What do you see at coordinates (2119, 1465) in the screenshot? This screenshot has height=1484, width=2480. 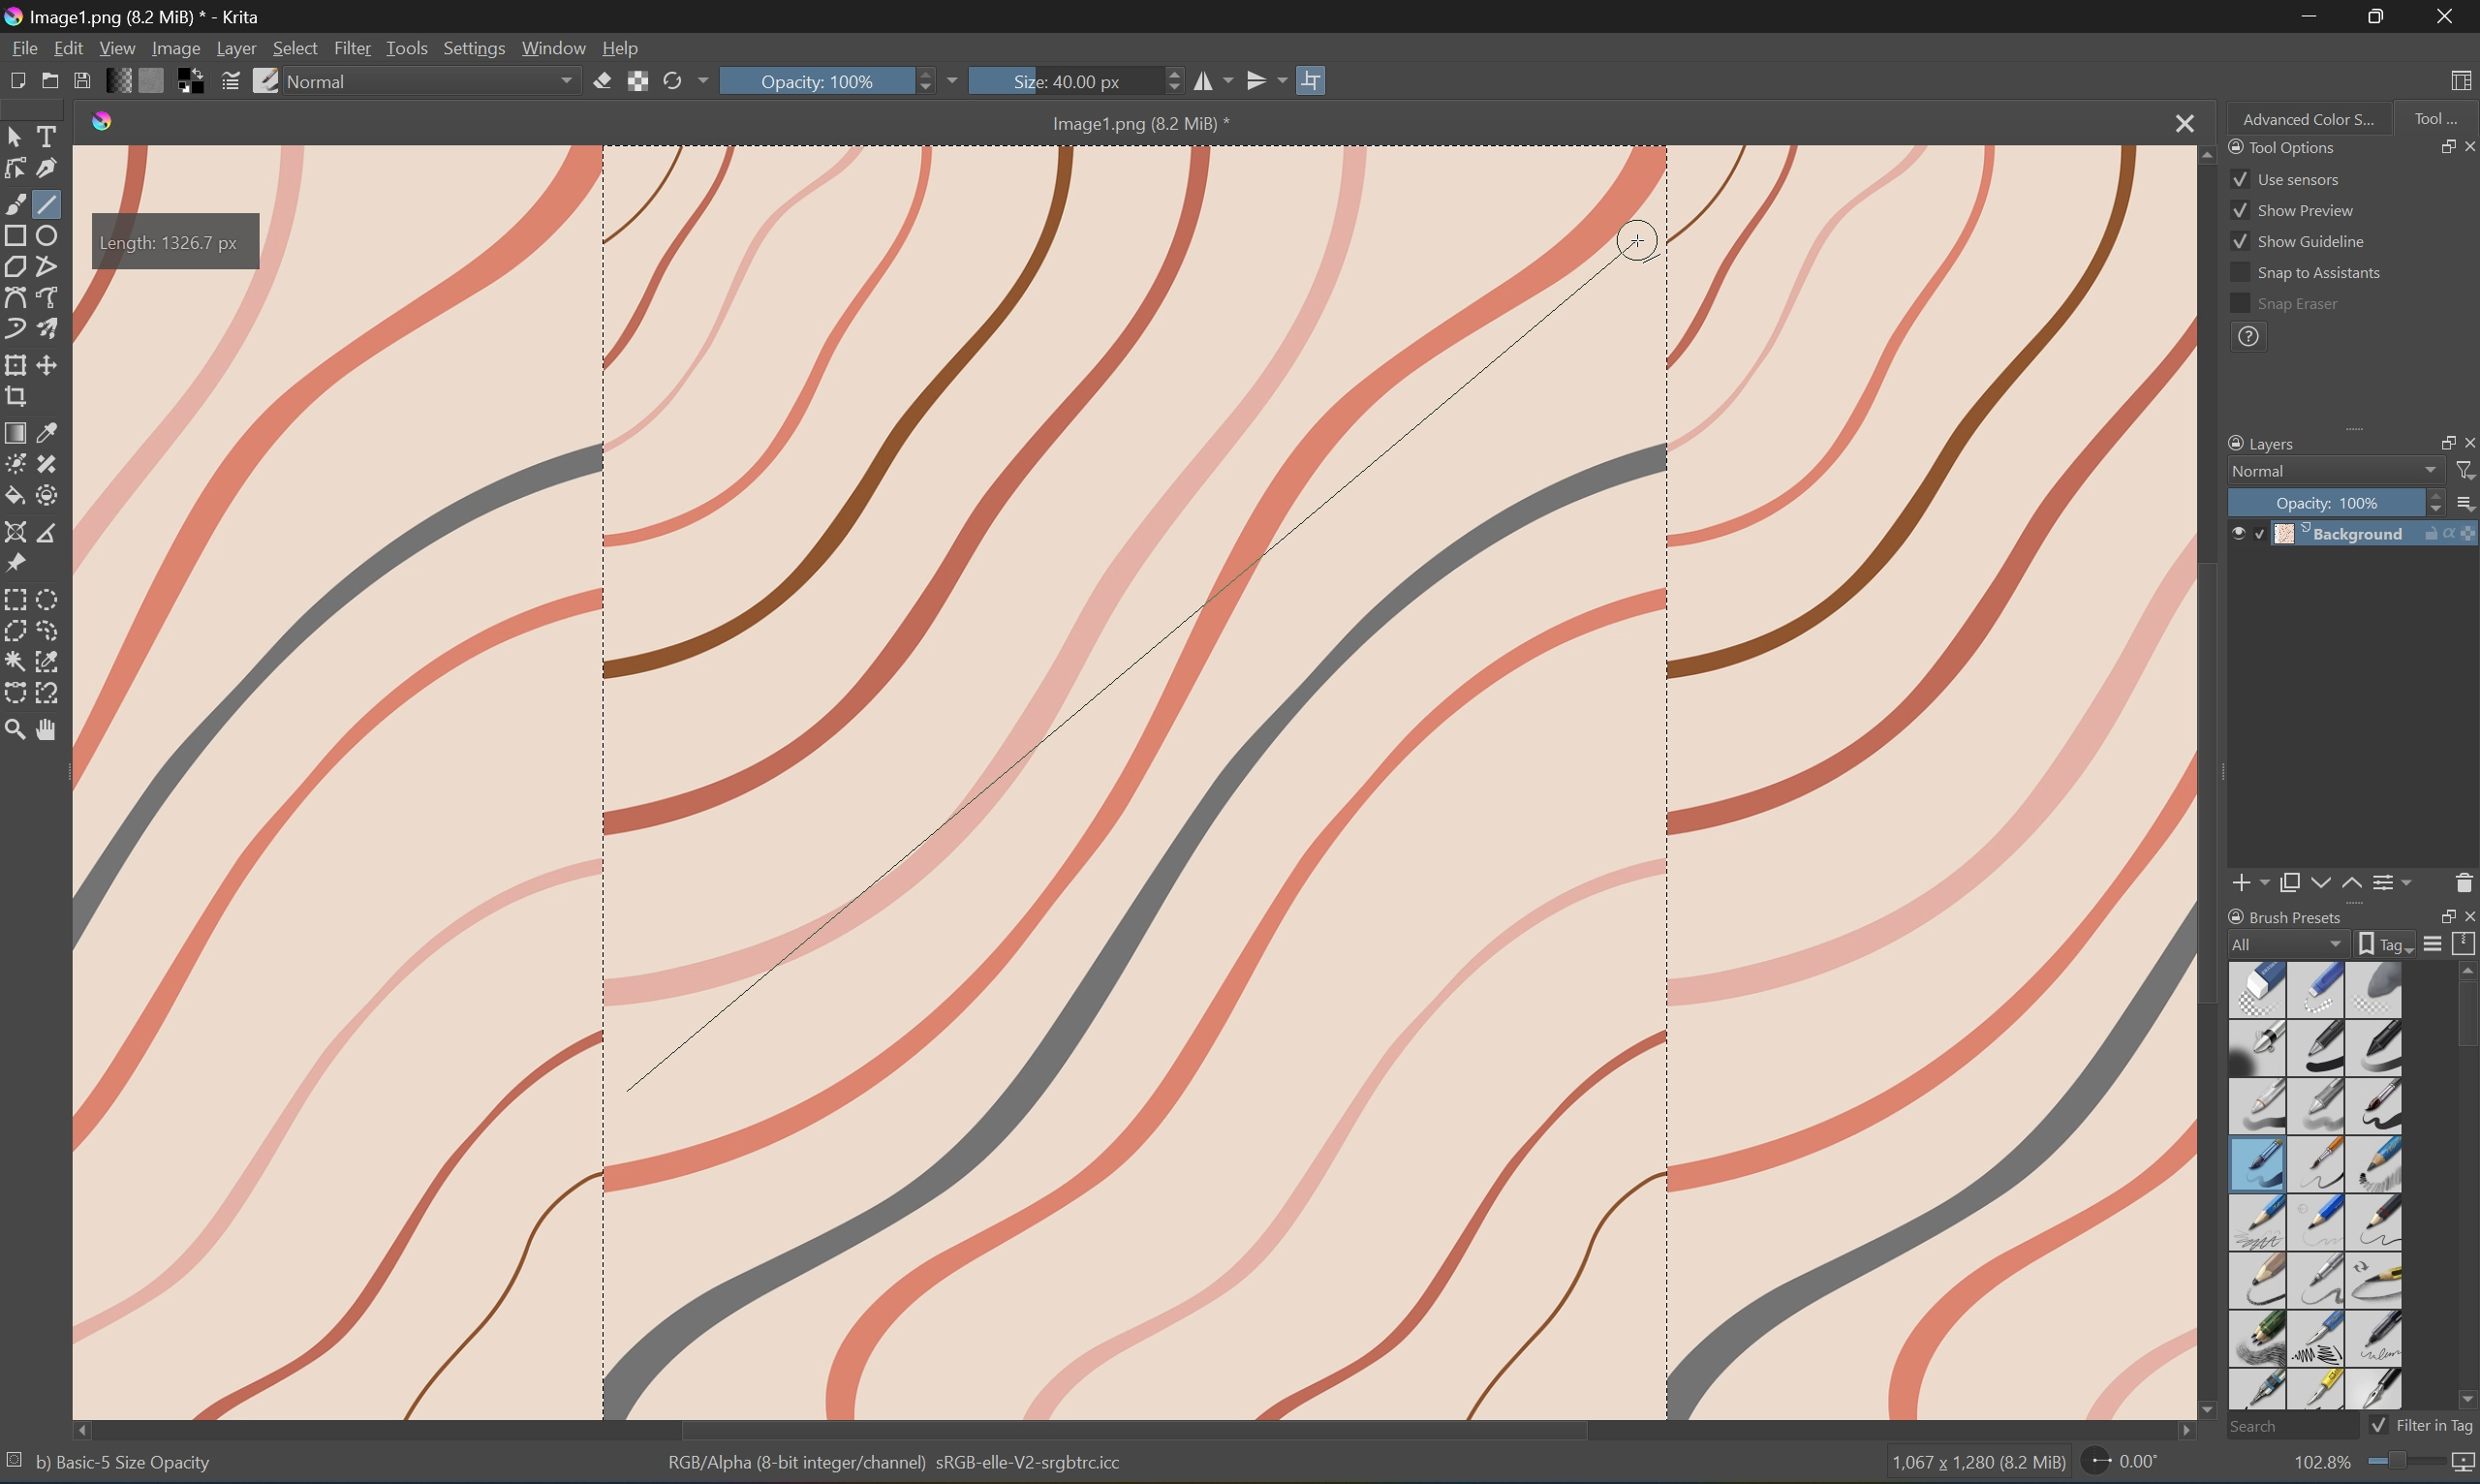 I see `0.00°` at bounding box center [2119, 1465].